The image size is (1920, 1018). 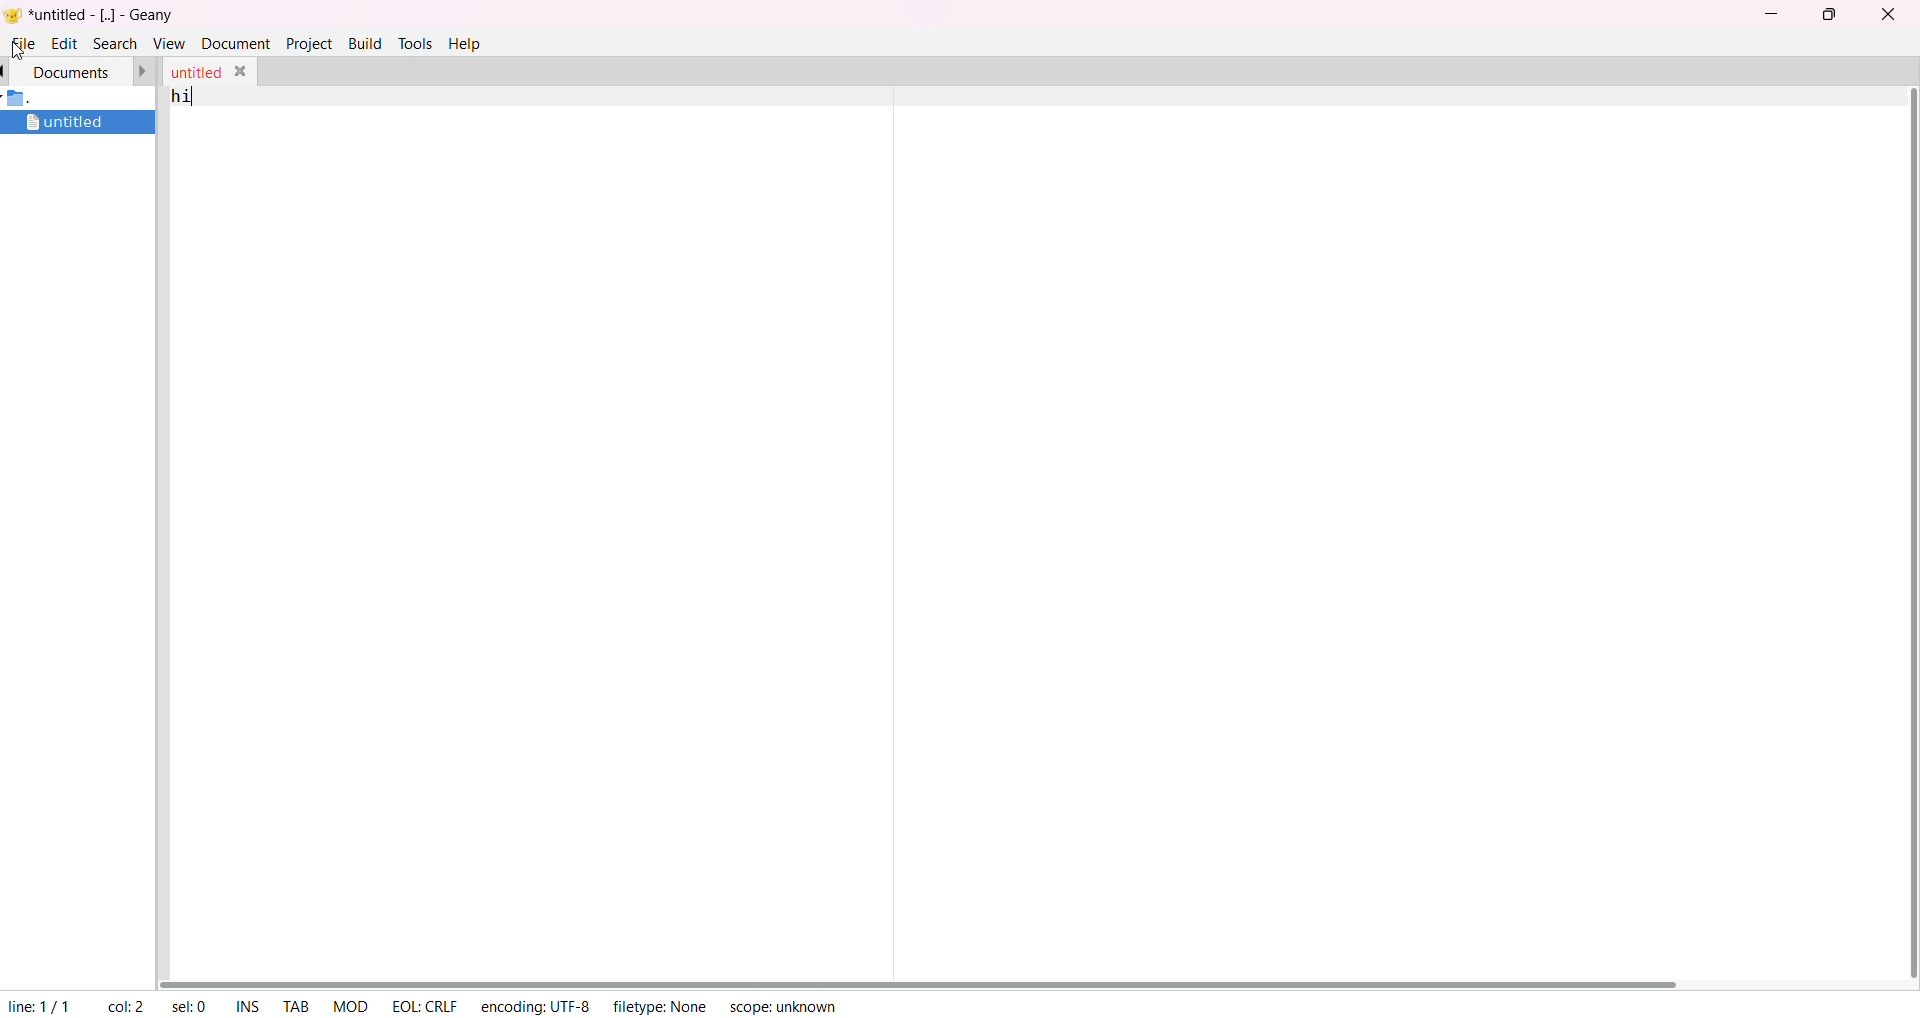 What do you see at coordinates (352, 1005) in the screenshot?
I see `mod` at bounding box center [352, 1005].